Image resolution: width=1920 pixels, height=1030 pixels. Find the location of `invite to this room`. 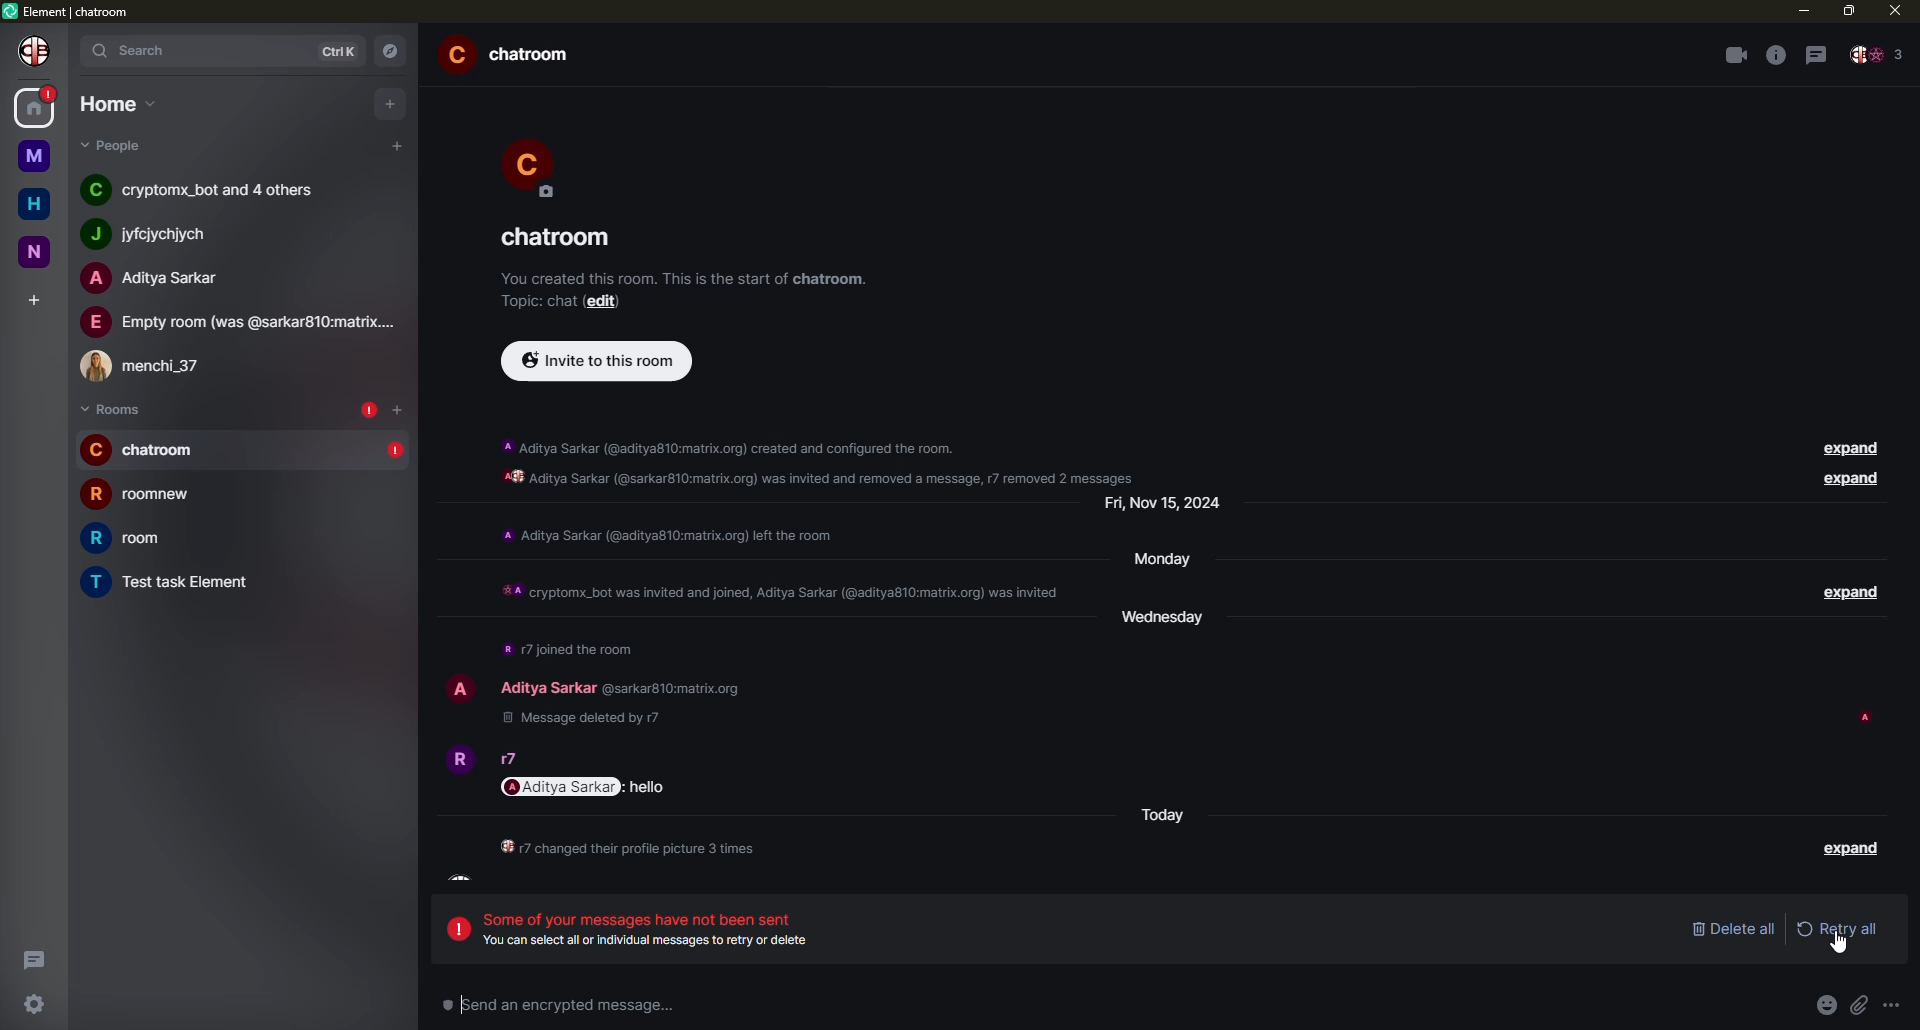

invite to this room is located at coordinates (596, 361).